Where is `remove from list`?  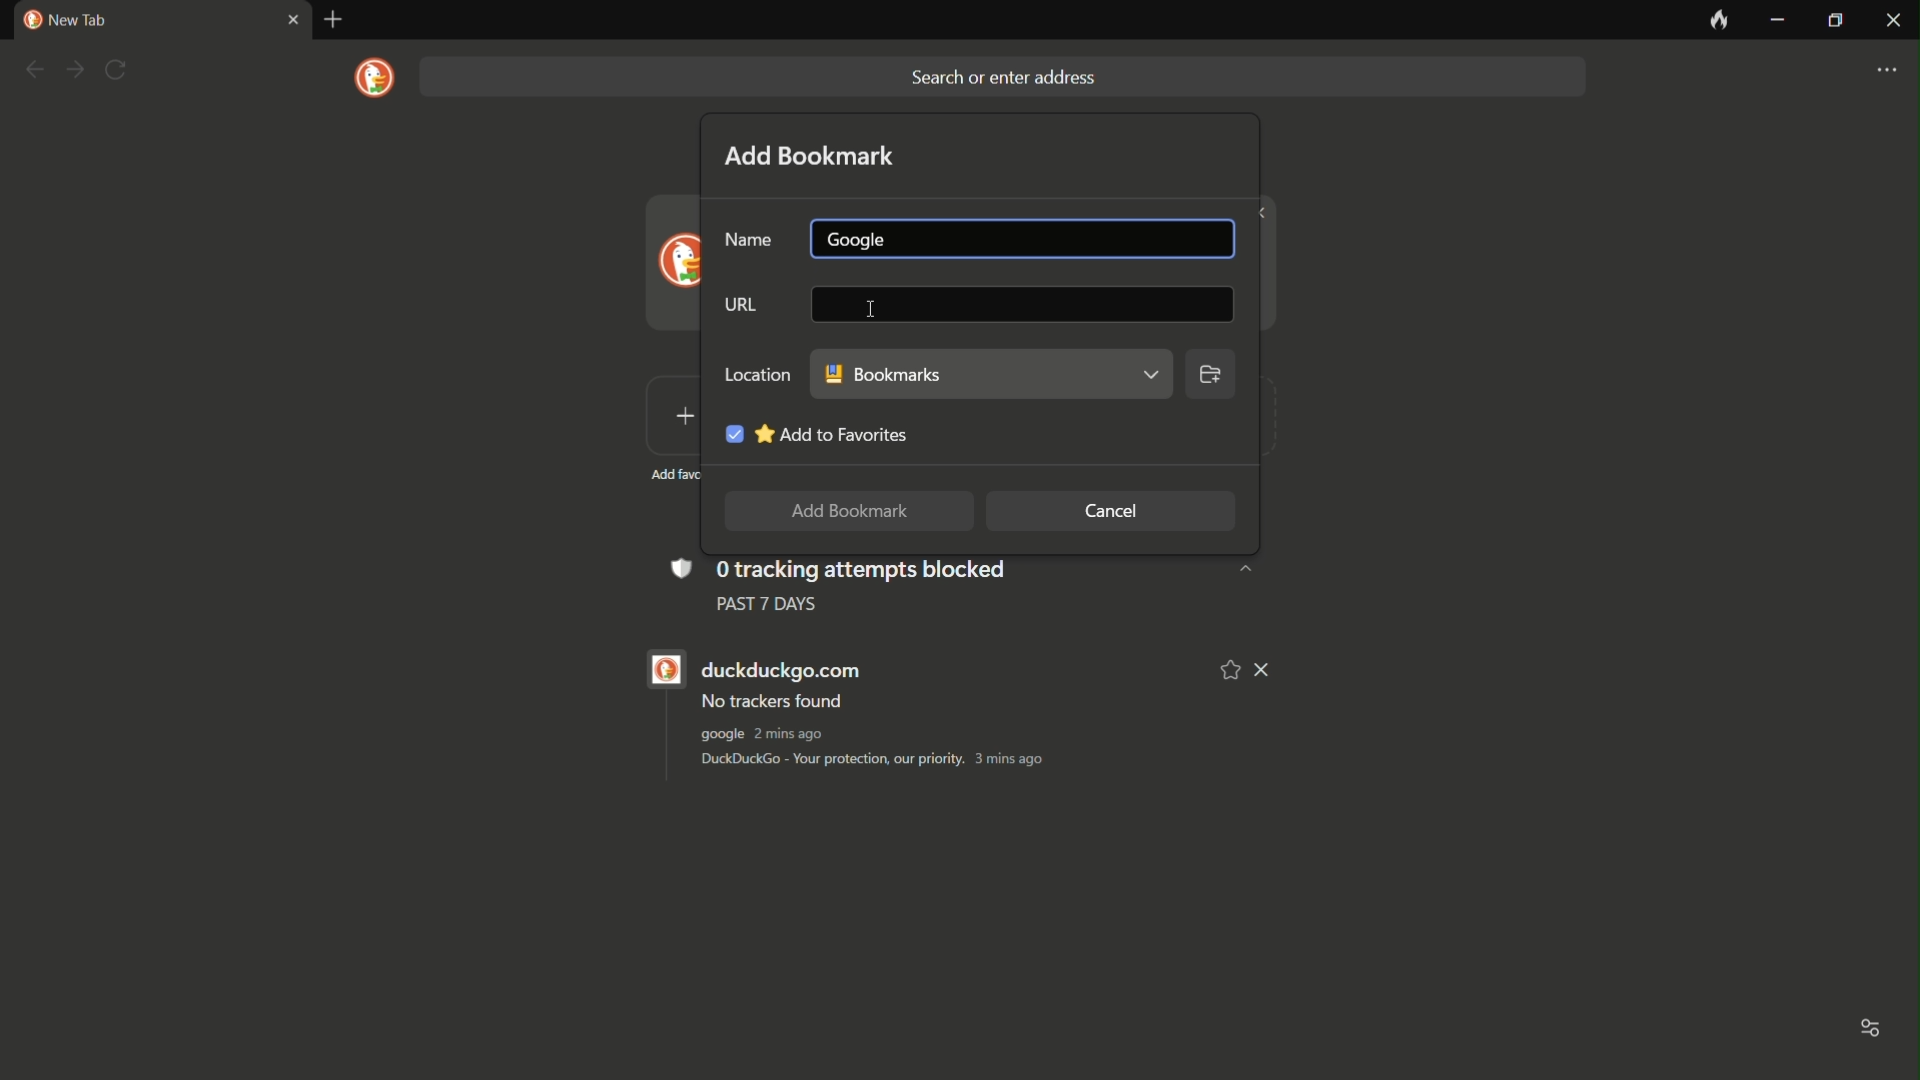 remove from list is located at coordinates (1264, 670).